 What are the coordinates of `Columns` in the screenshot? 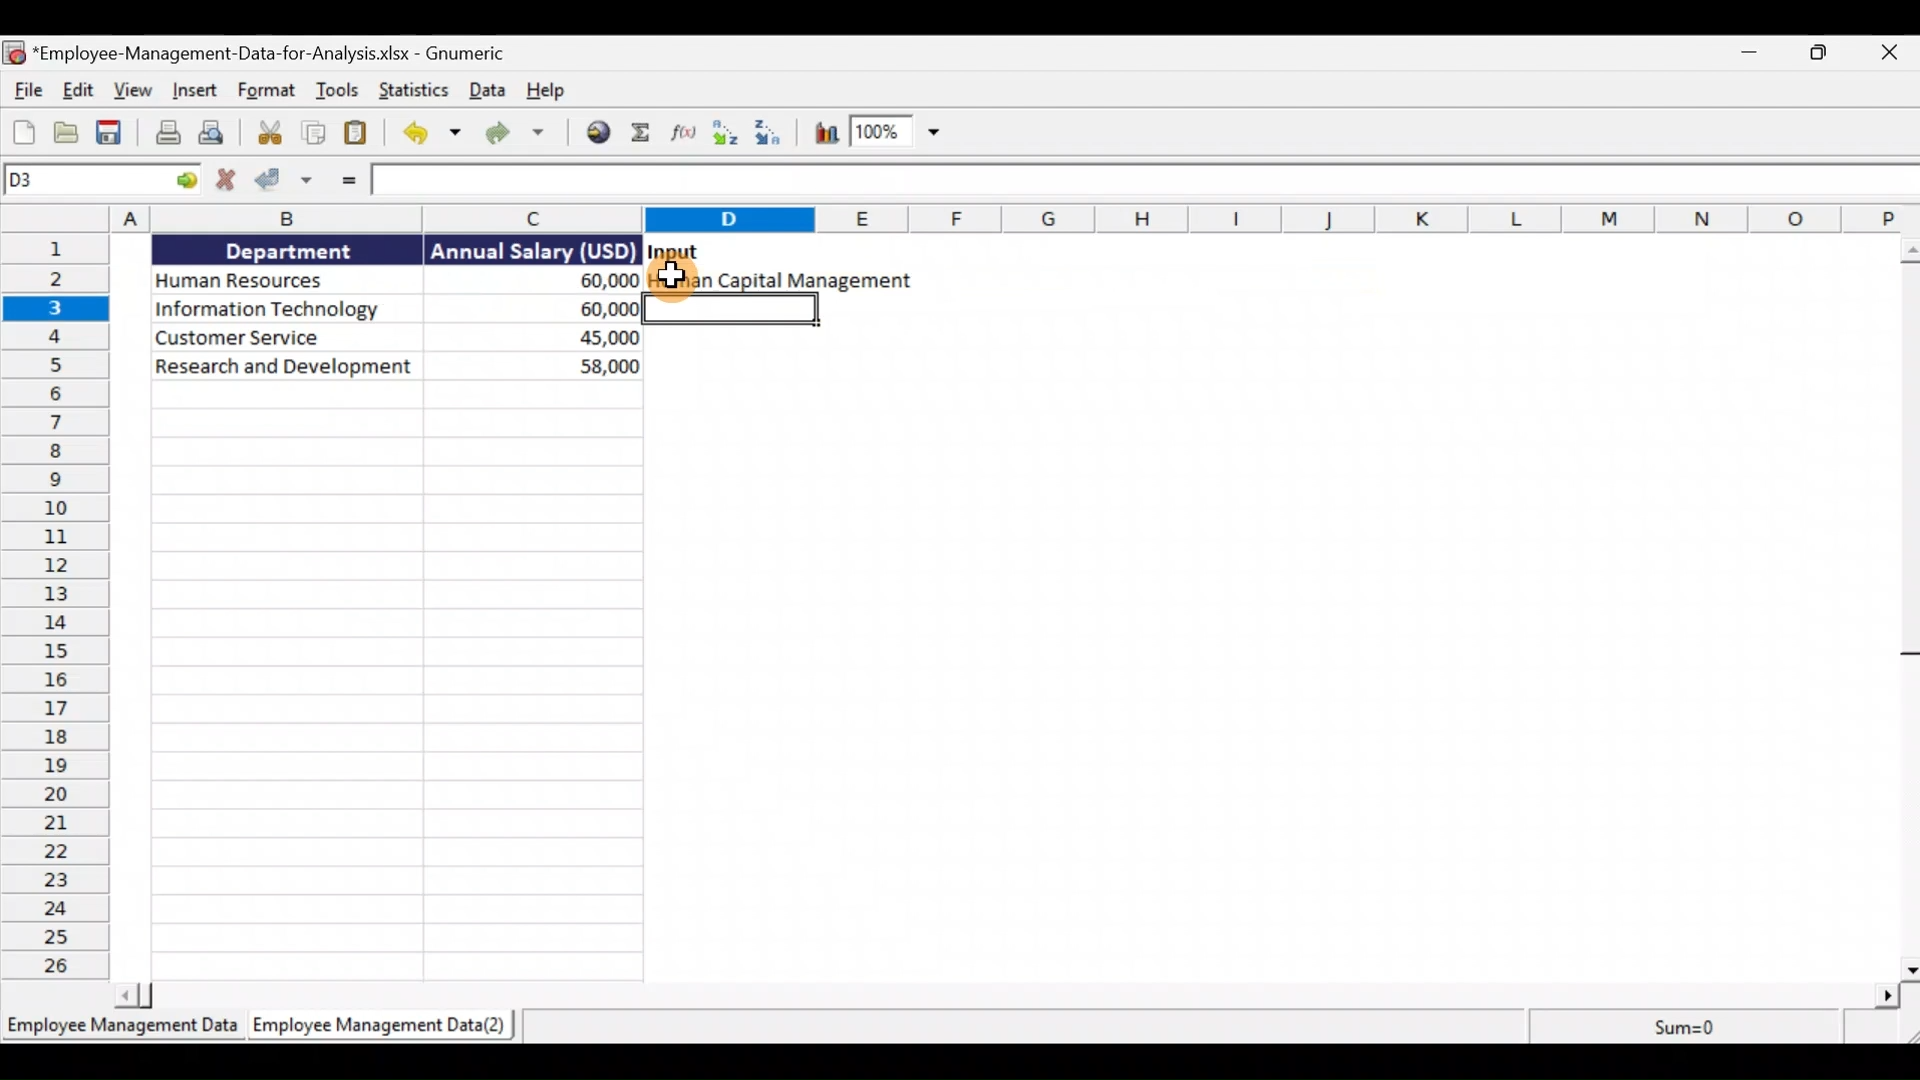 It's located at (964, 218).